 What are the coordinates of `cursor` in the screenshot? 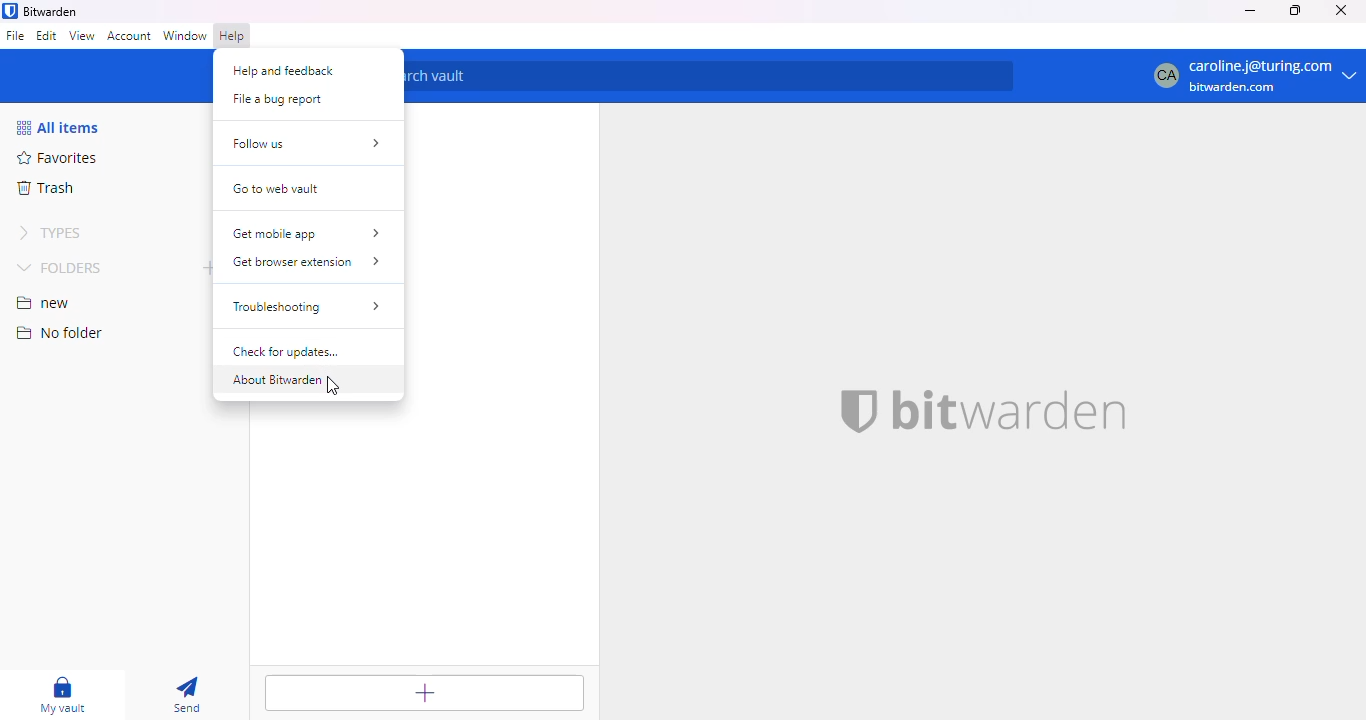 It's located at (335, 386).